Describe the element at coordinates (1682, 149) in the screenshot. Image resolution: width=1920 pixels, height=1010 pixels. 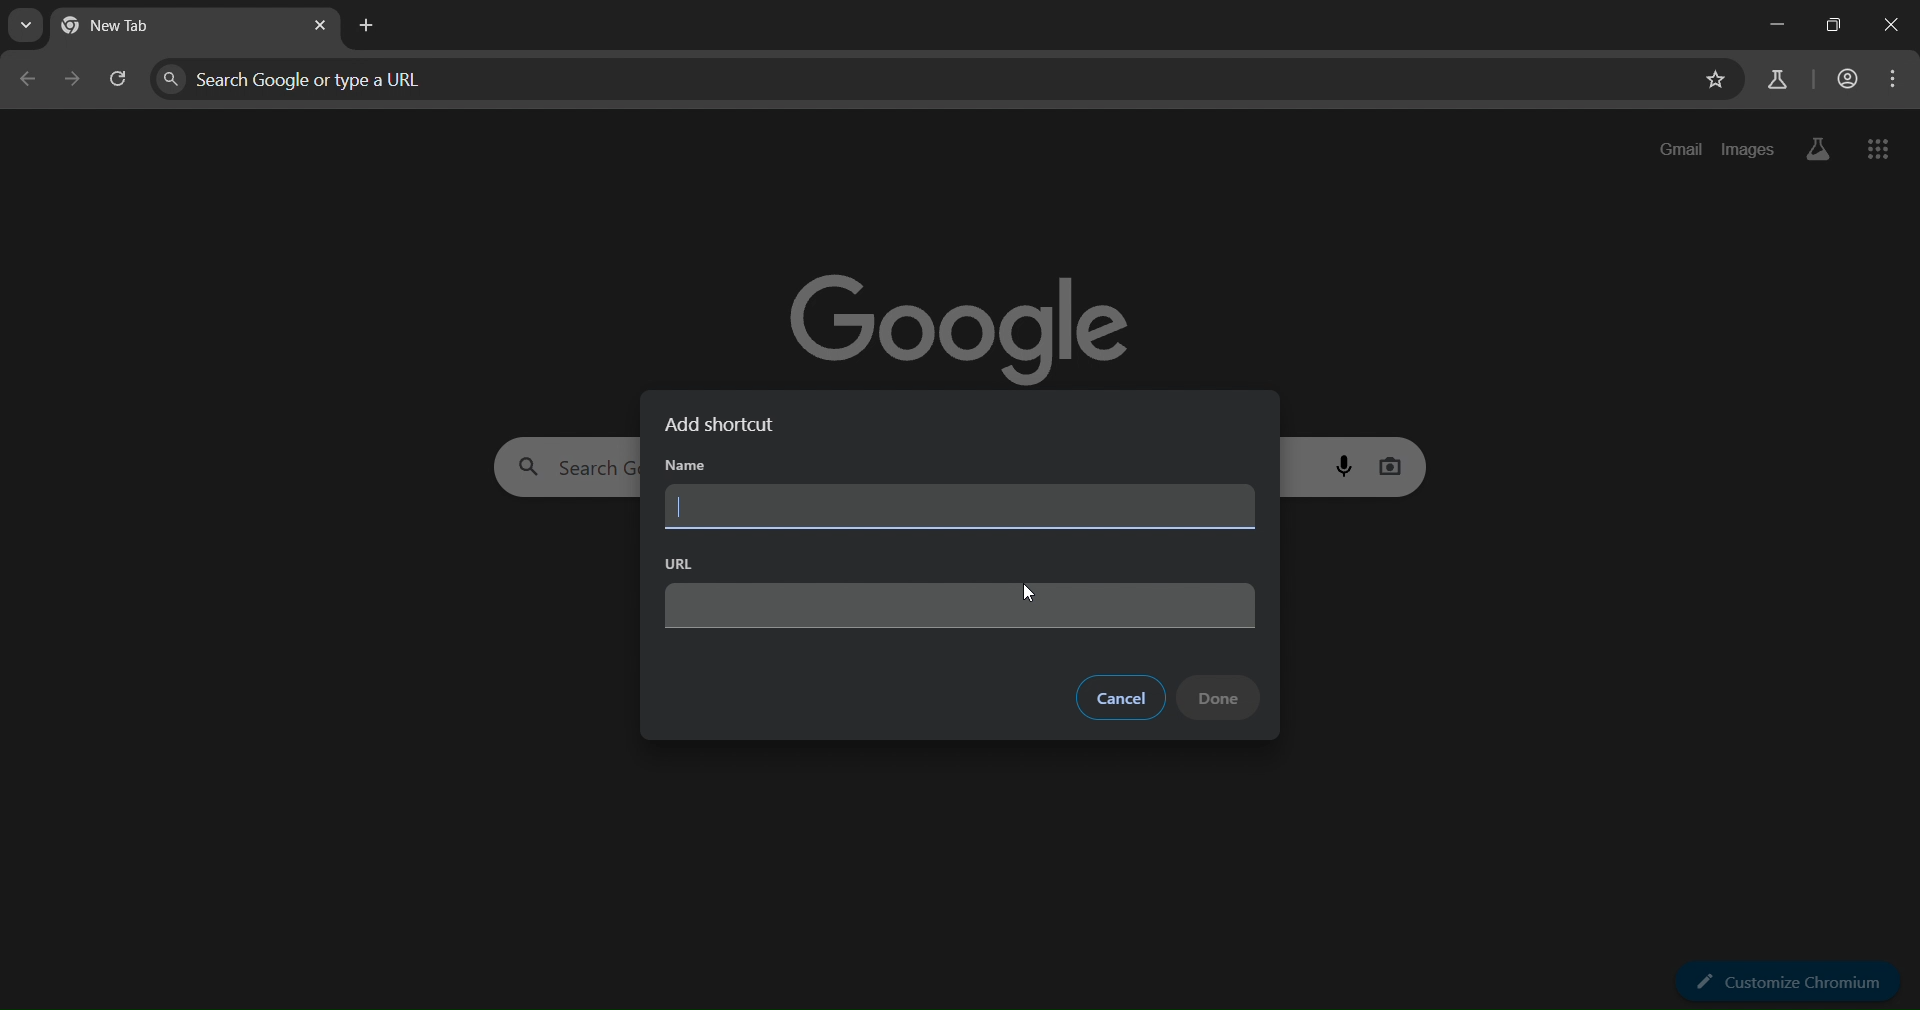
I see `gmail` at that location.